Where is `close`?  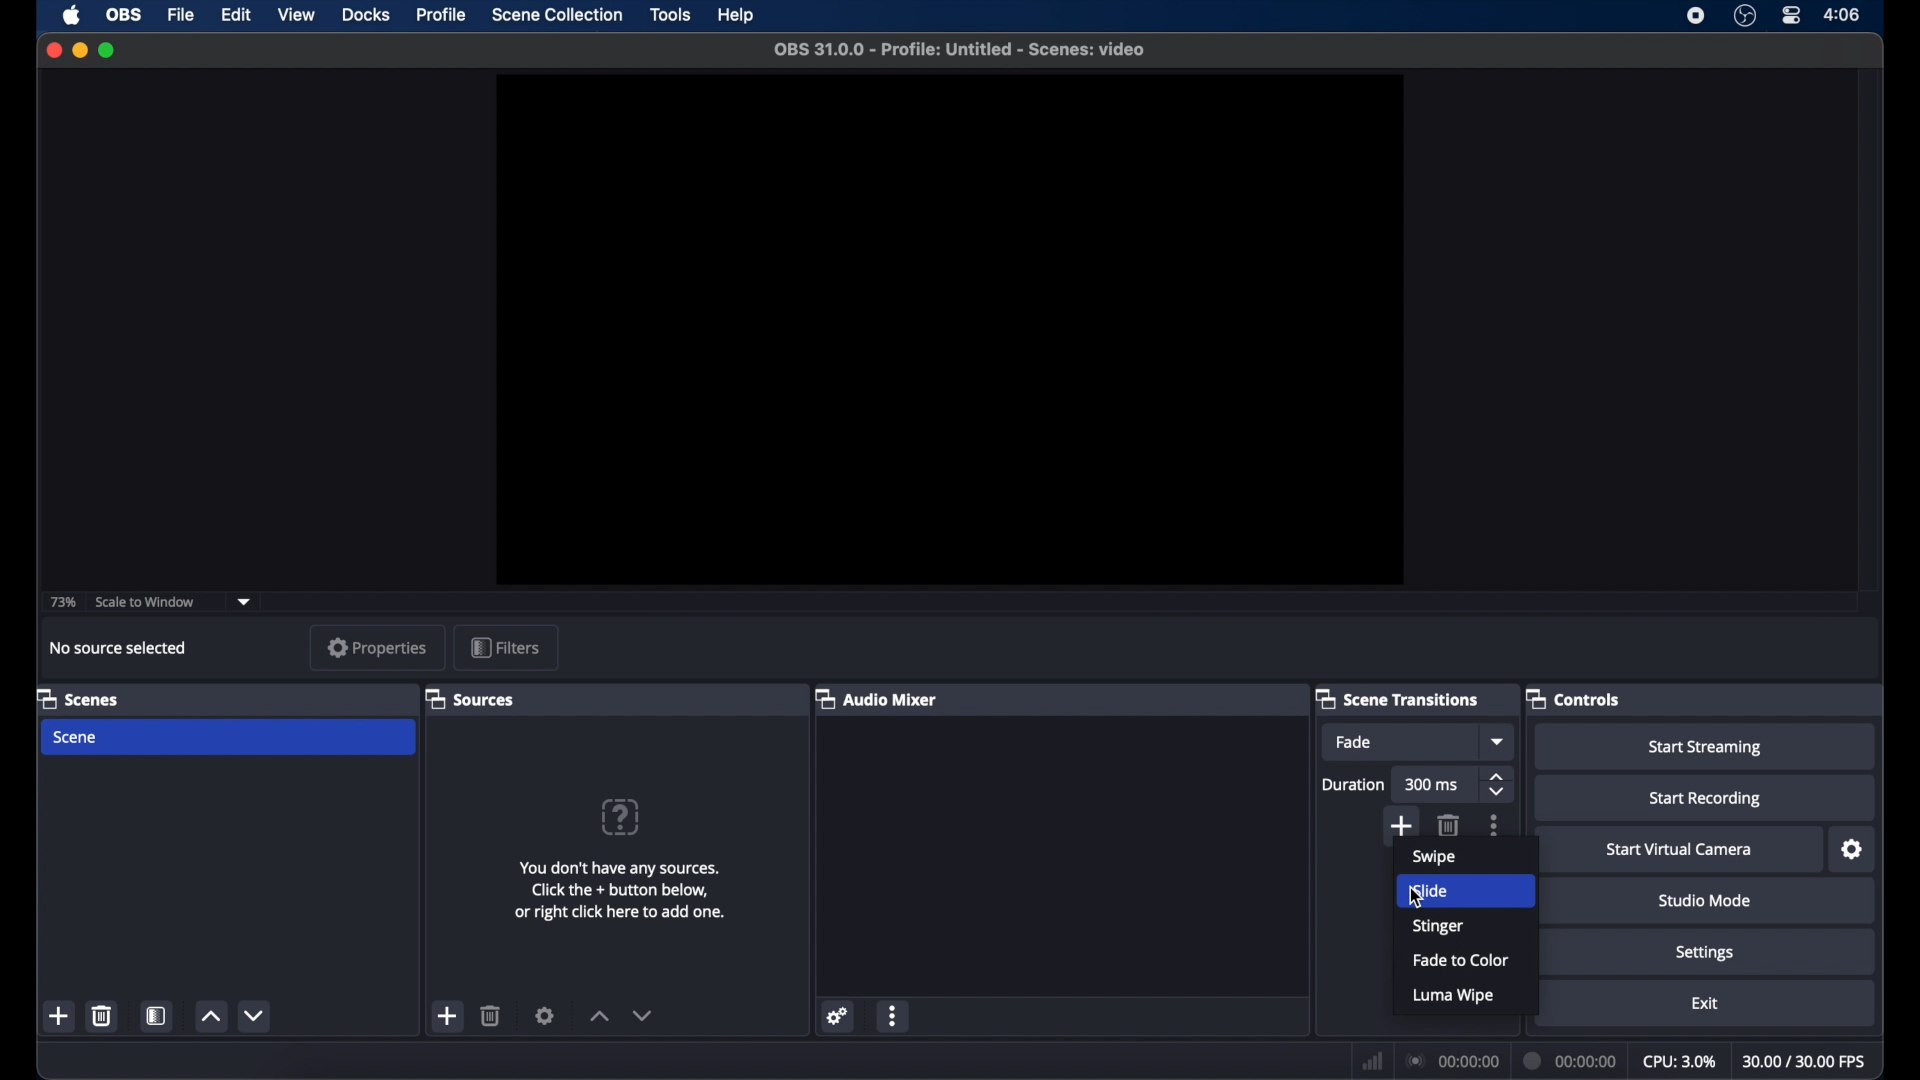
close is located at coordinates (50, 49).